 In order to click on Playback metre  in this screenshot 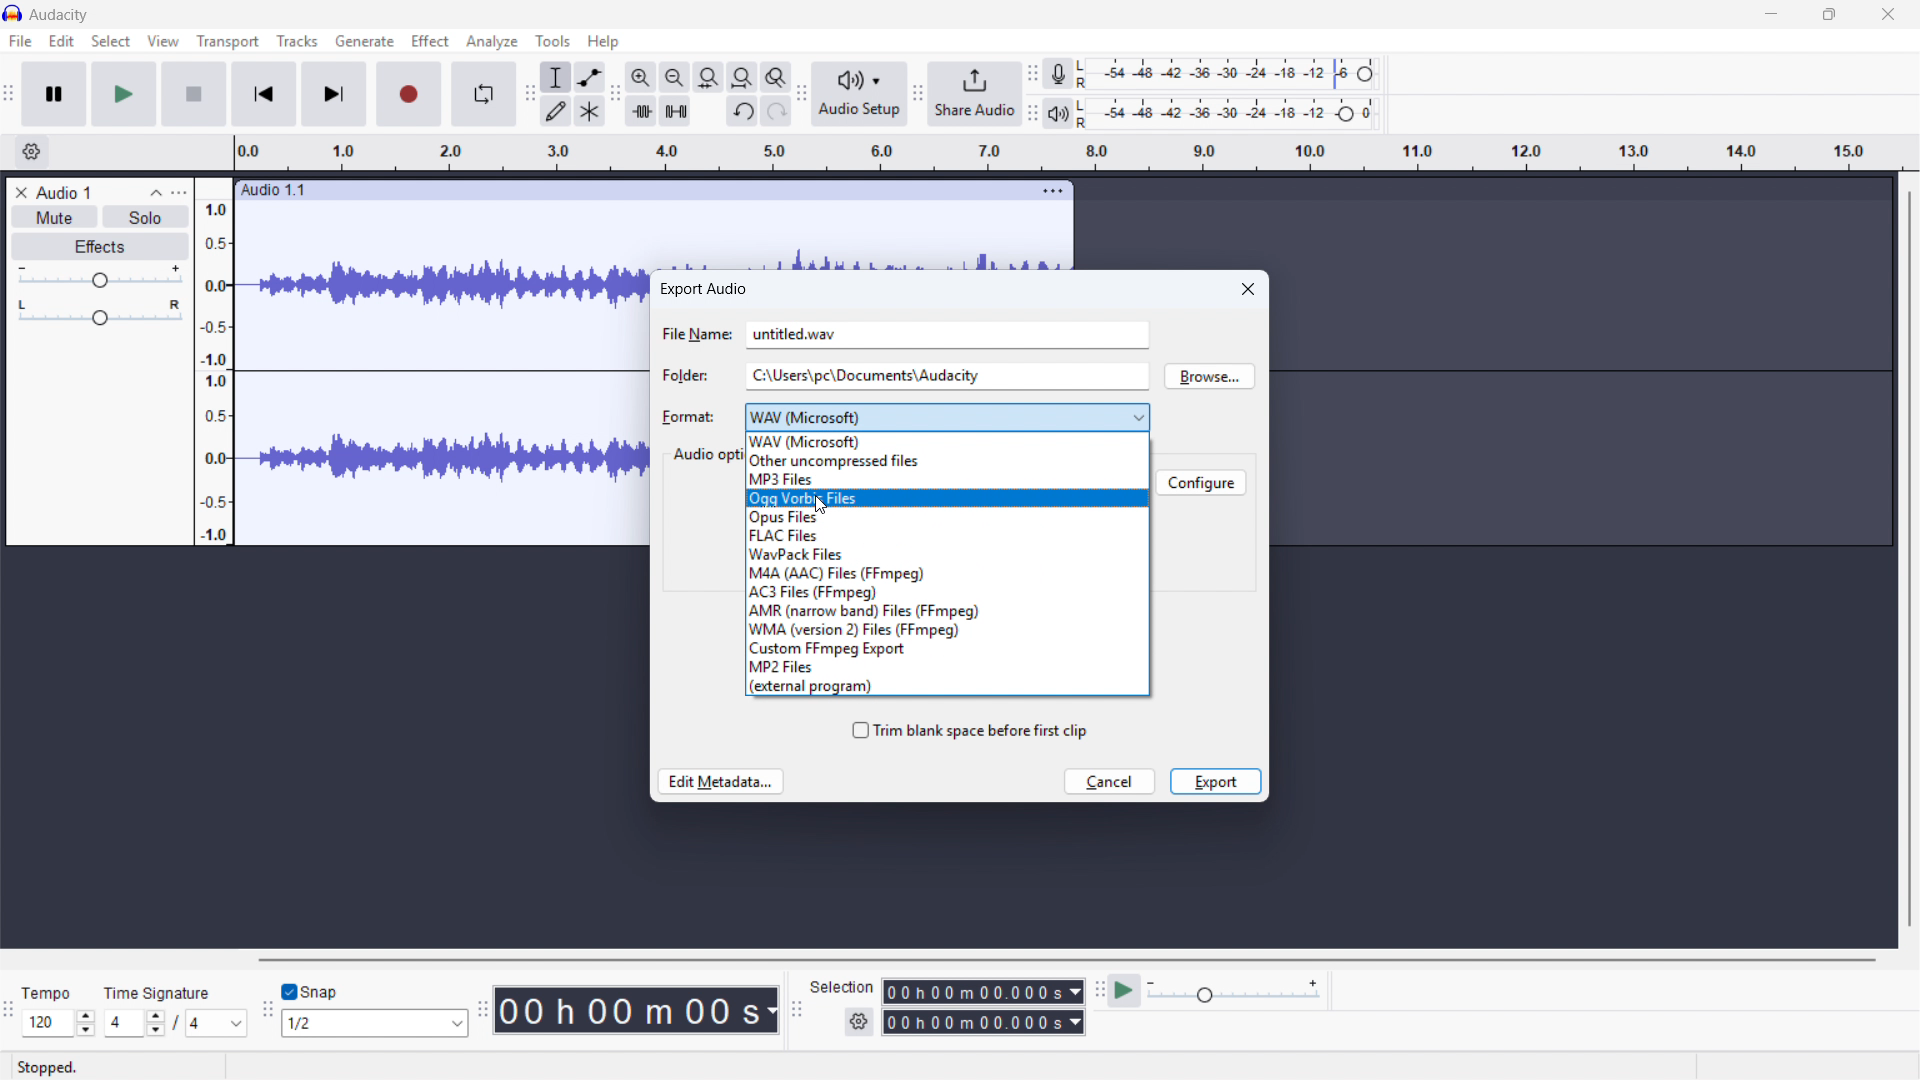, I will do `click(1059, 113)`.